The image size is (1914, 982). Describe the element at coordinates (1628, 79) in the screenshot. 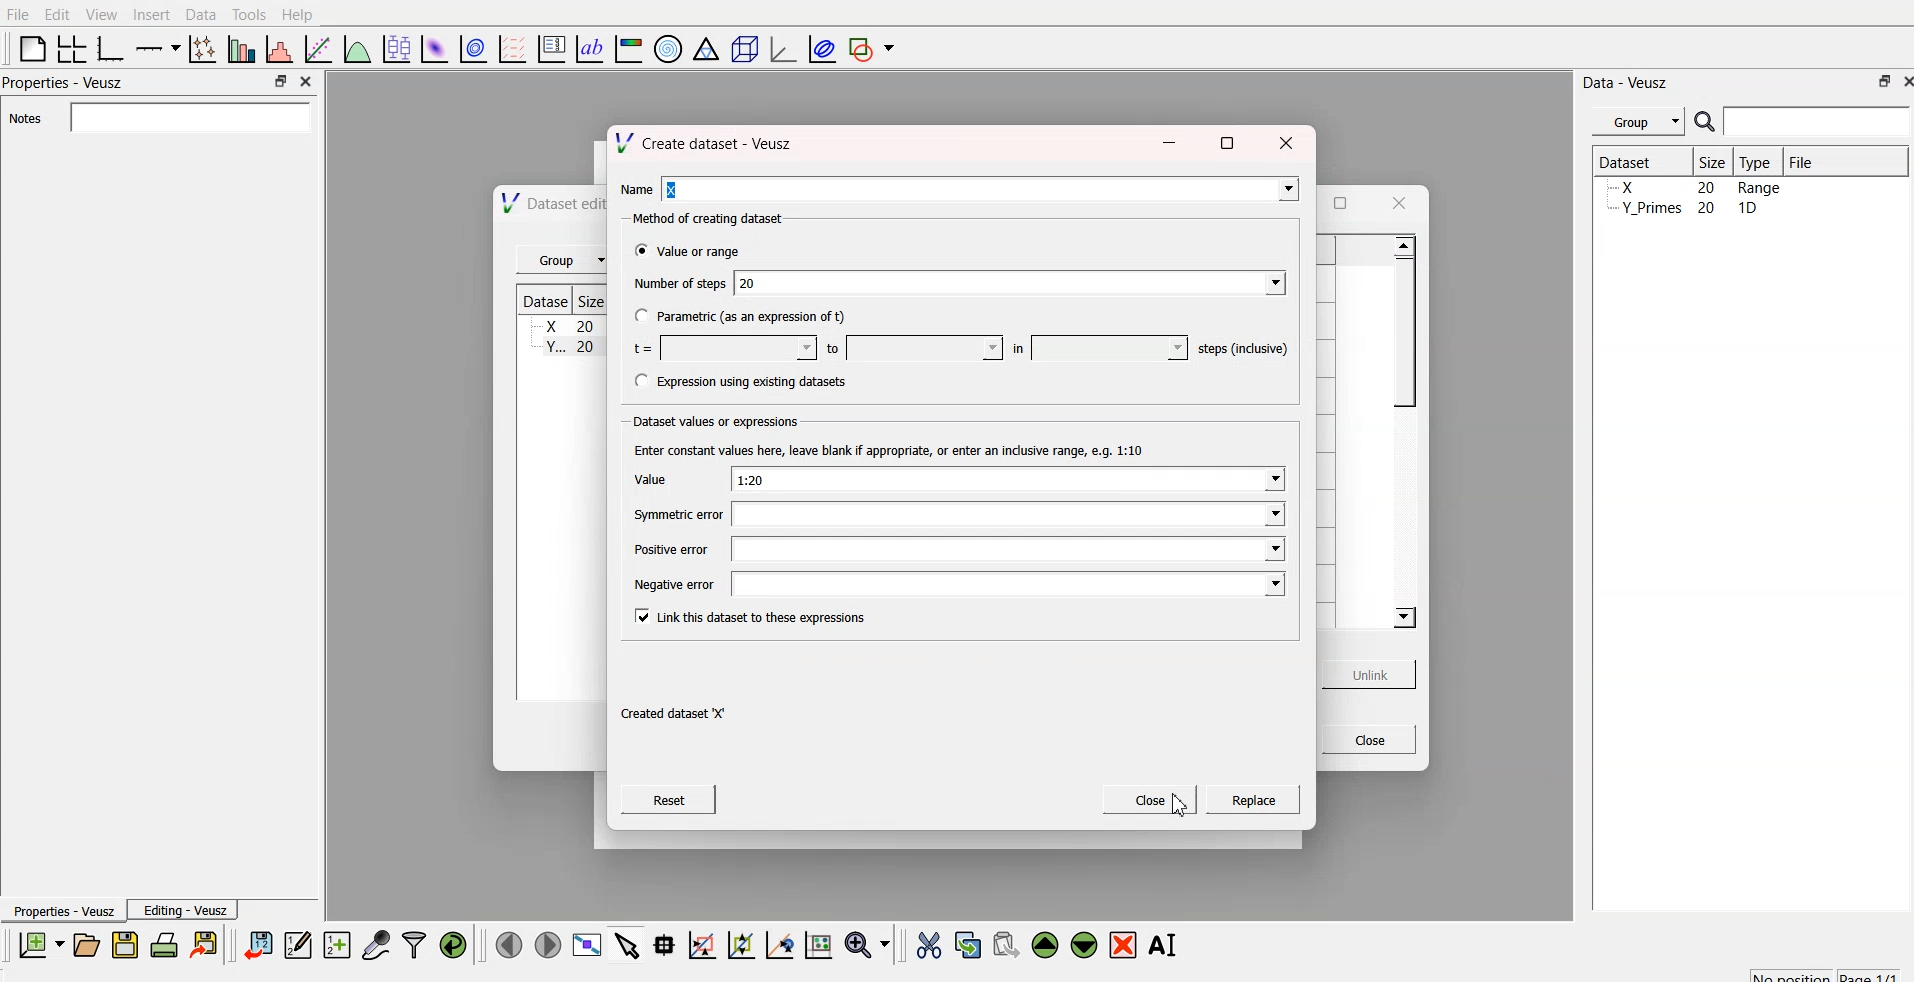

I see `Data - Veusz` at that location.